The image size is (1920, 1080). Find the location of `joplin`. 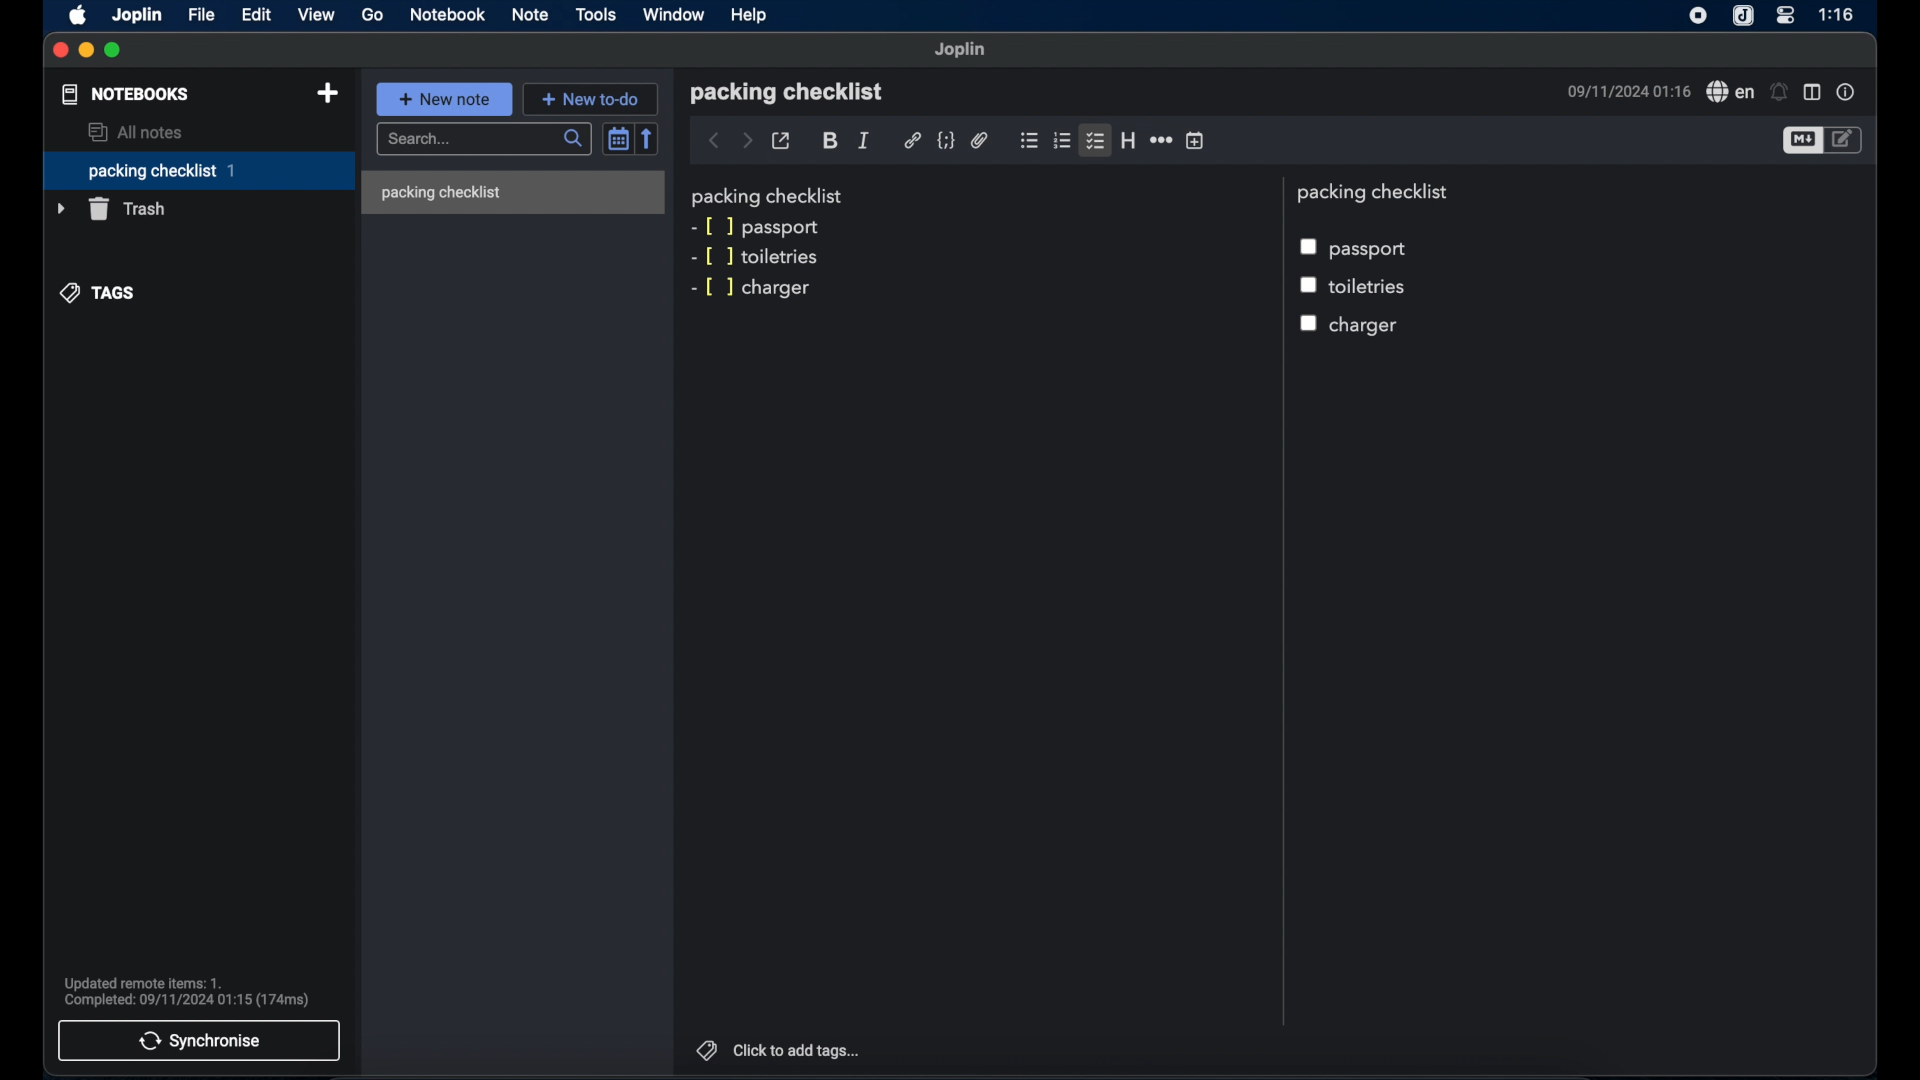

joplin is located at coordinates (139, 16).